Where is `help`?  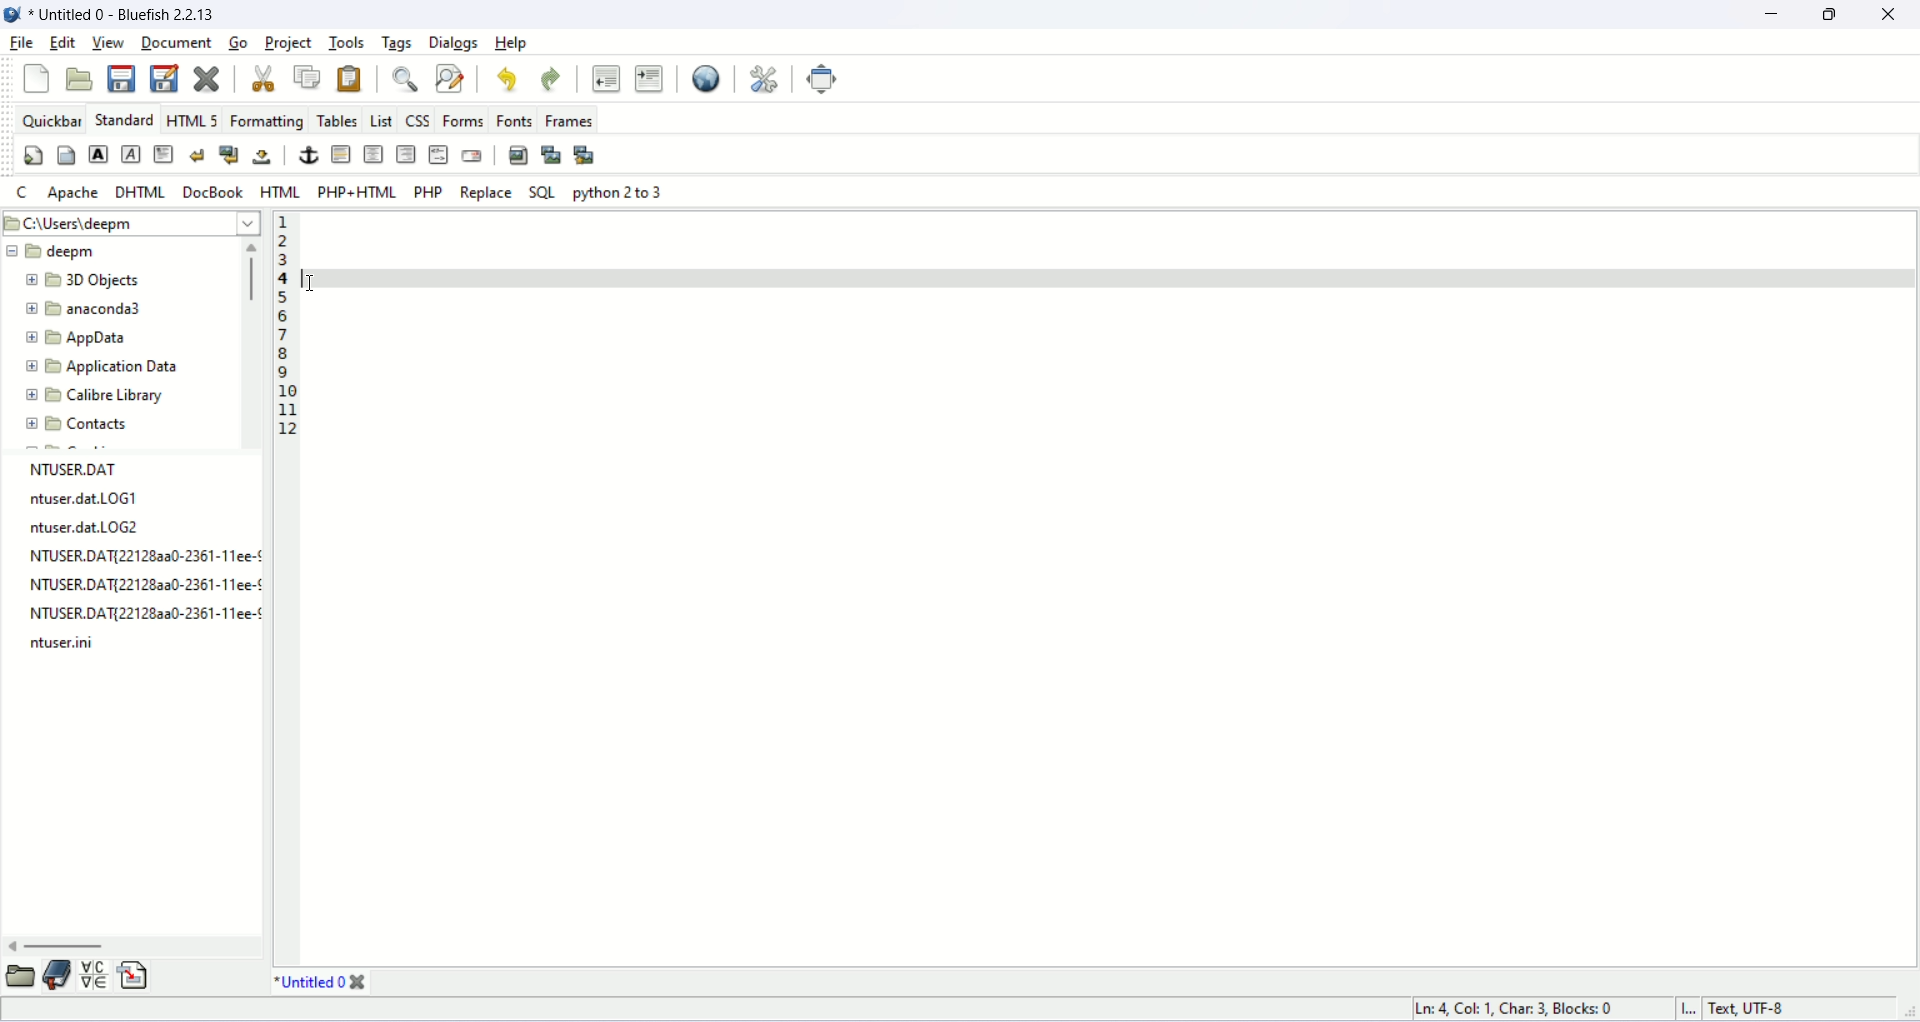 help is located at coordinates (512, 42).